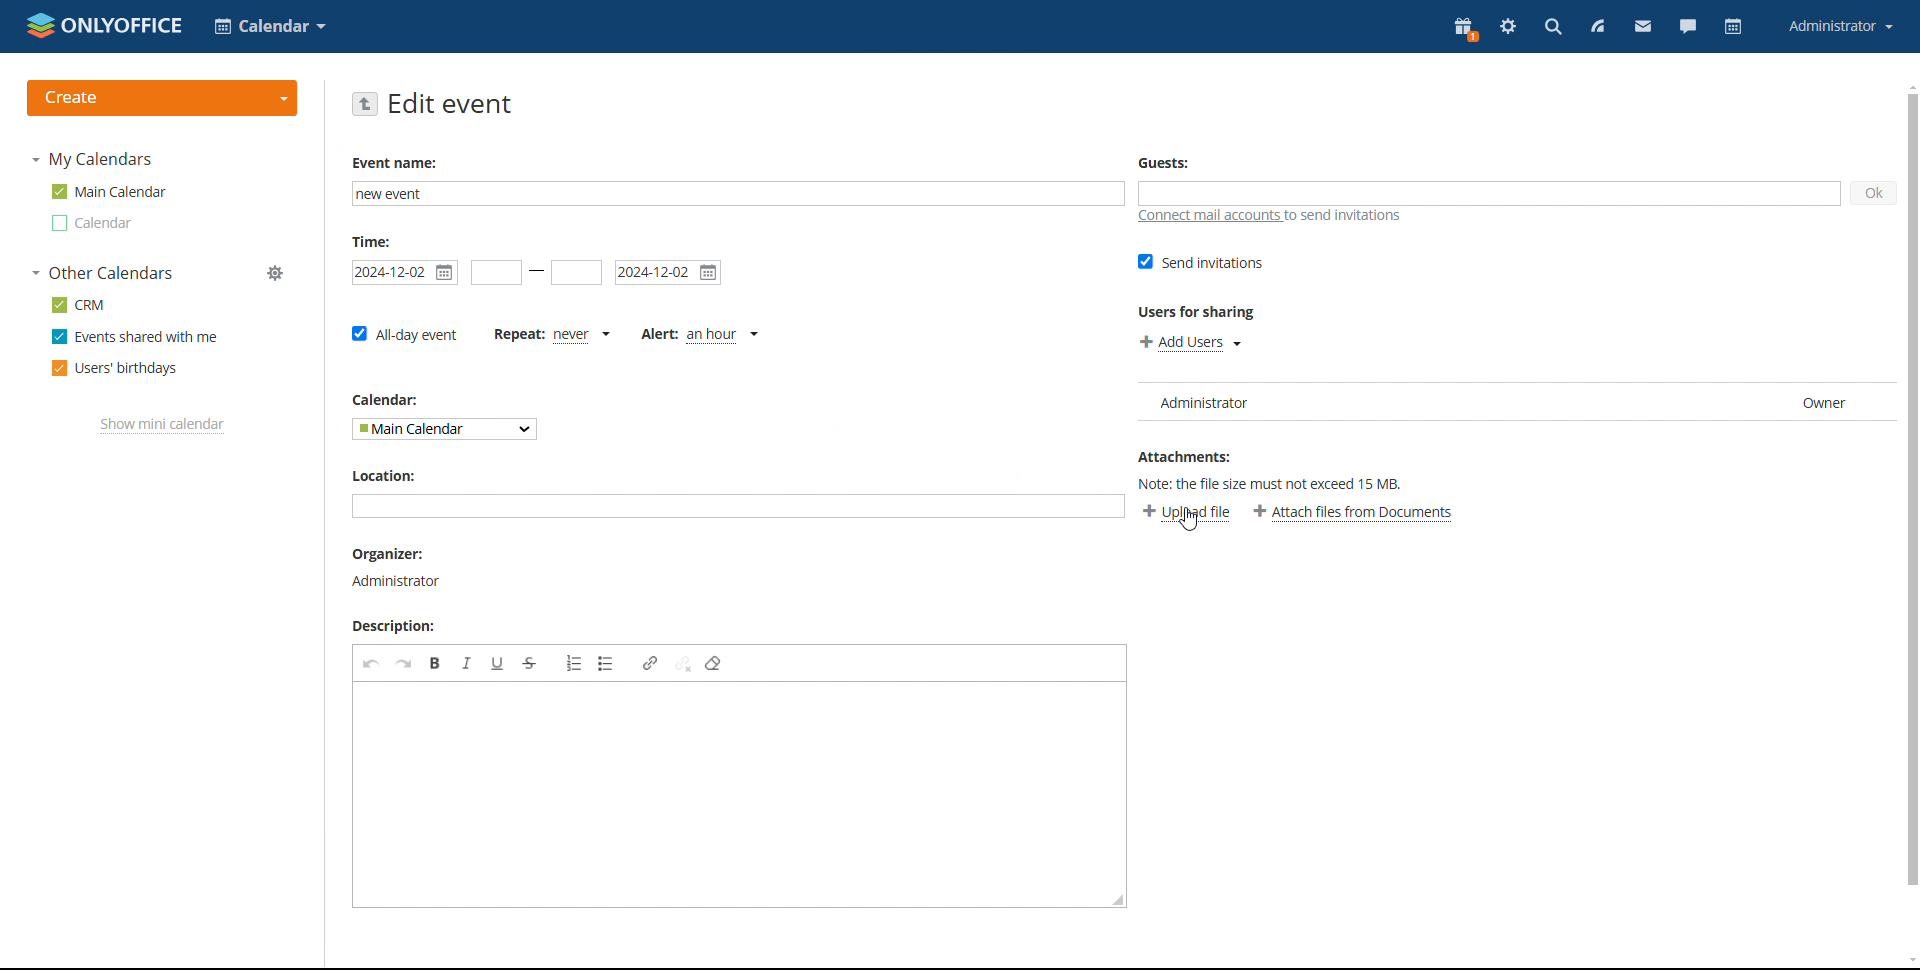 This screenshot has height=970, width=1920. Describe the element at coordinates (101, 273) in the screenshot. I see `other calendars` at that location.